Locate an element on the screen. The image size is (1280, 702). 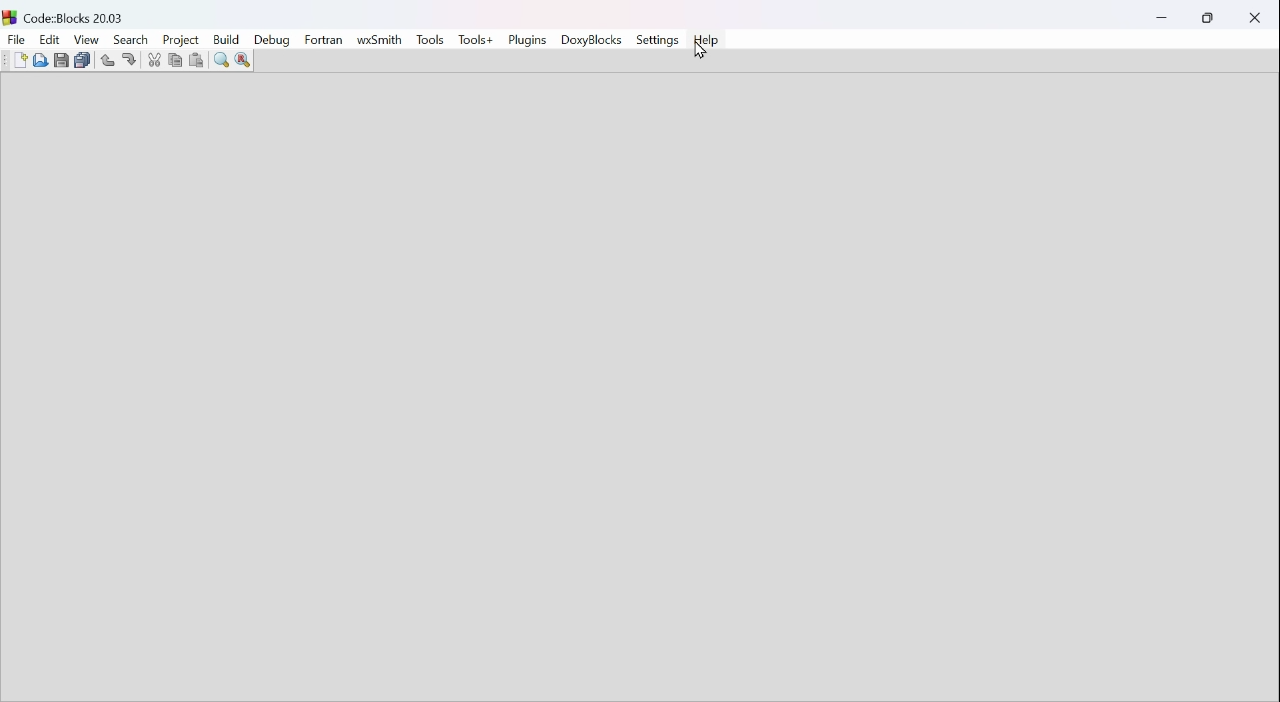
copy is located at coordinates (173, 59).